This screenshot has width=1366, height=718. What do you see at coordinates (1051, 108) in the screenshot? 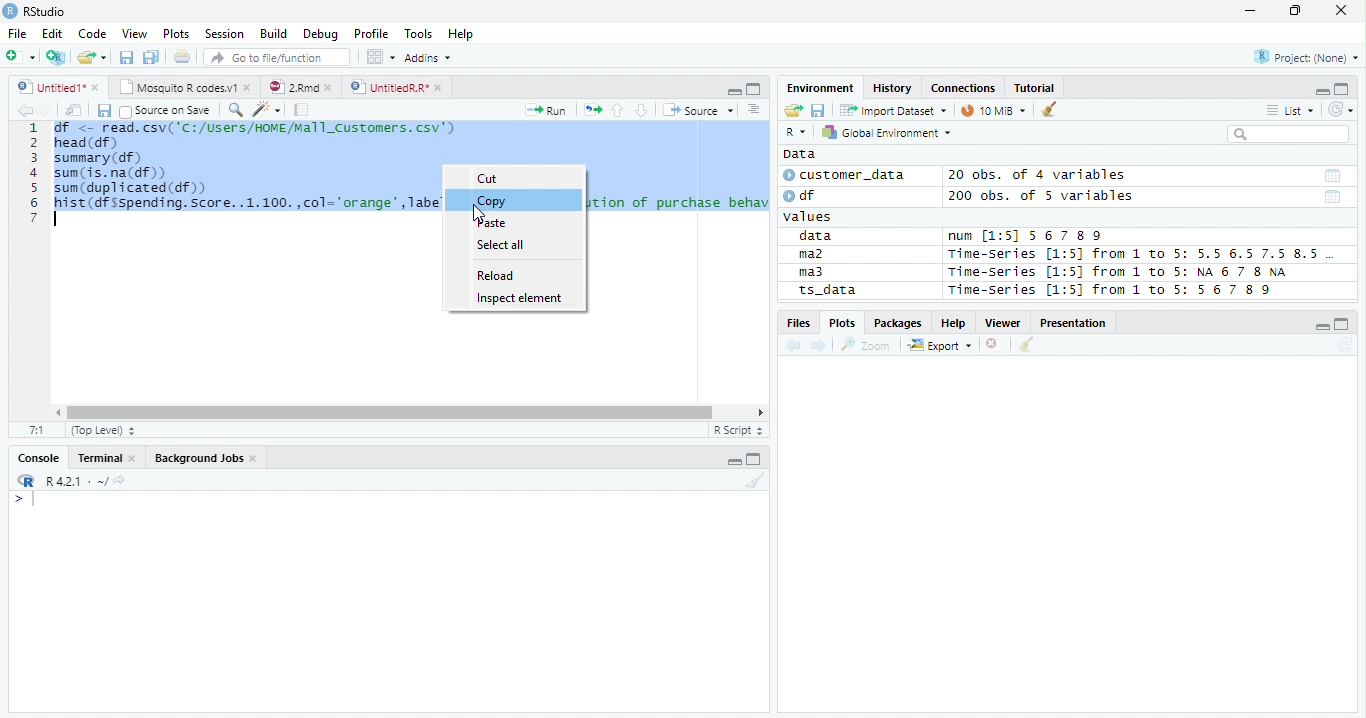
I see `Clean` at bounding box center [1051, 108].